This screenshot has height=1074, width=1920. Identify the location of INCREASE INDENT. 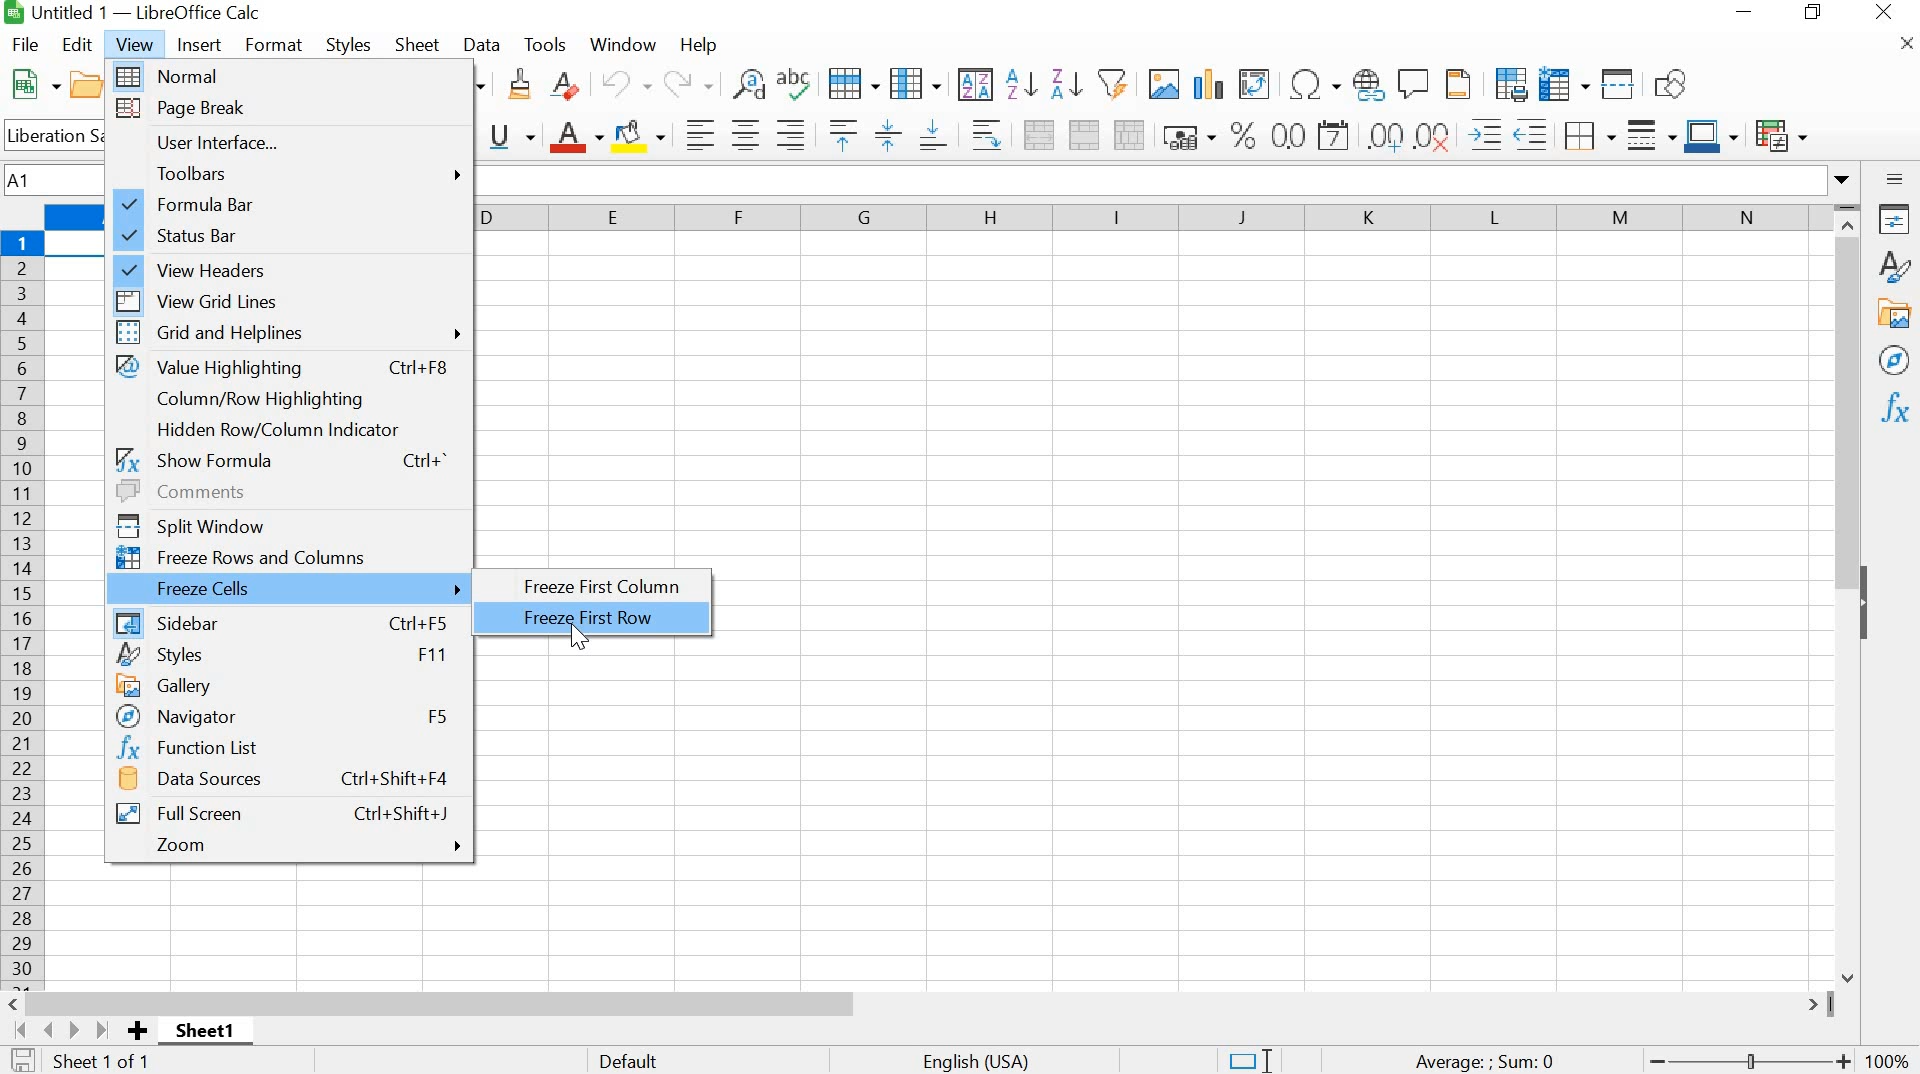
(1512, 131).